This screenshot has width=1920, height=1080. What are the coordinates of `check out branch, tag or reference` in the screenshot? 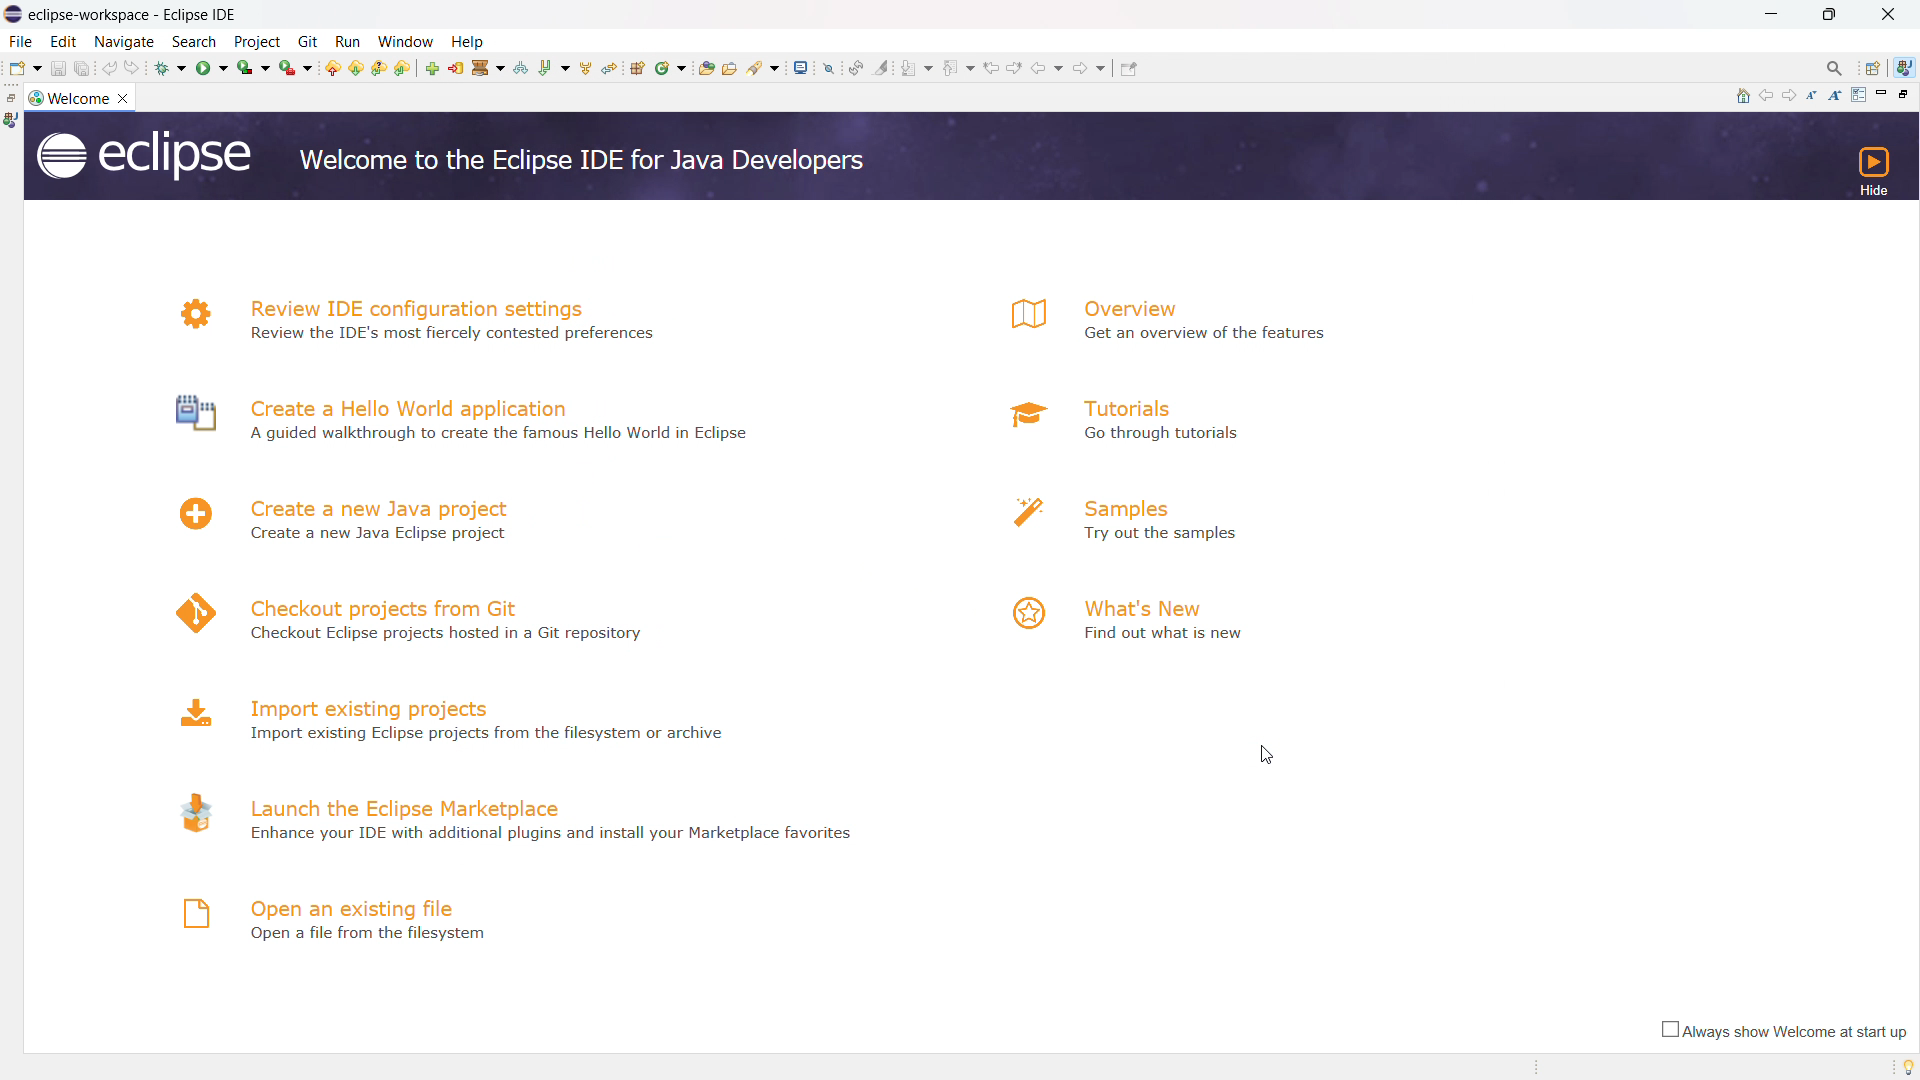 It's located at (520, 67).